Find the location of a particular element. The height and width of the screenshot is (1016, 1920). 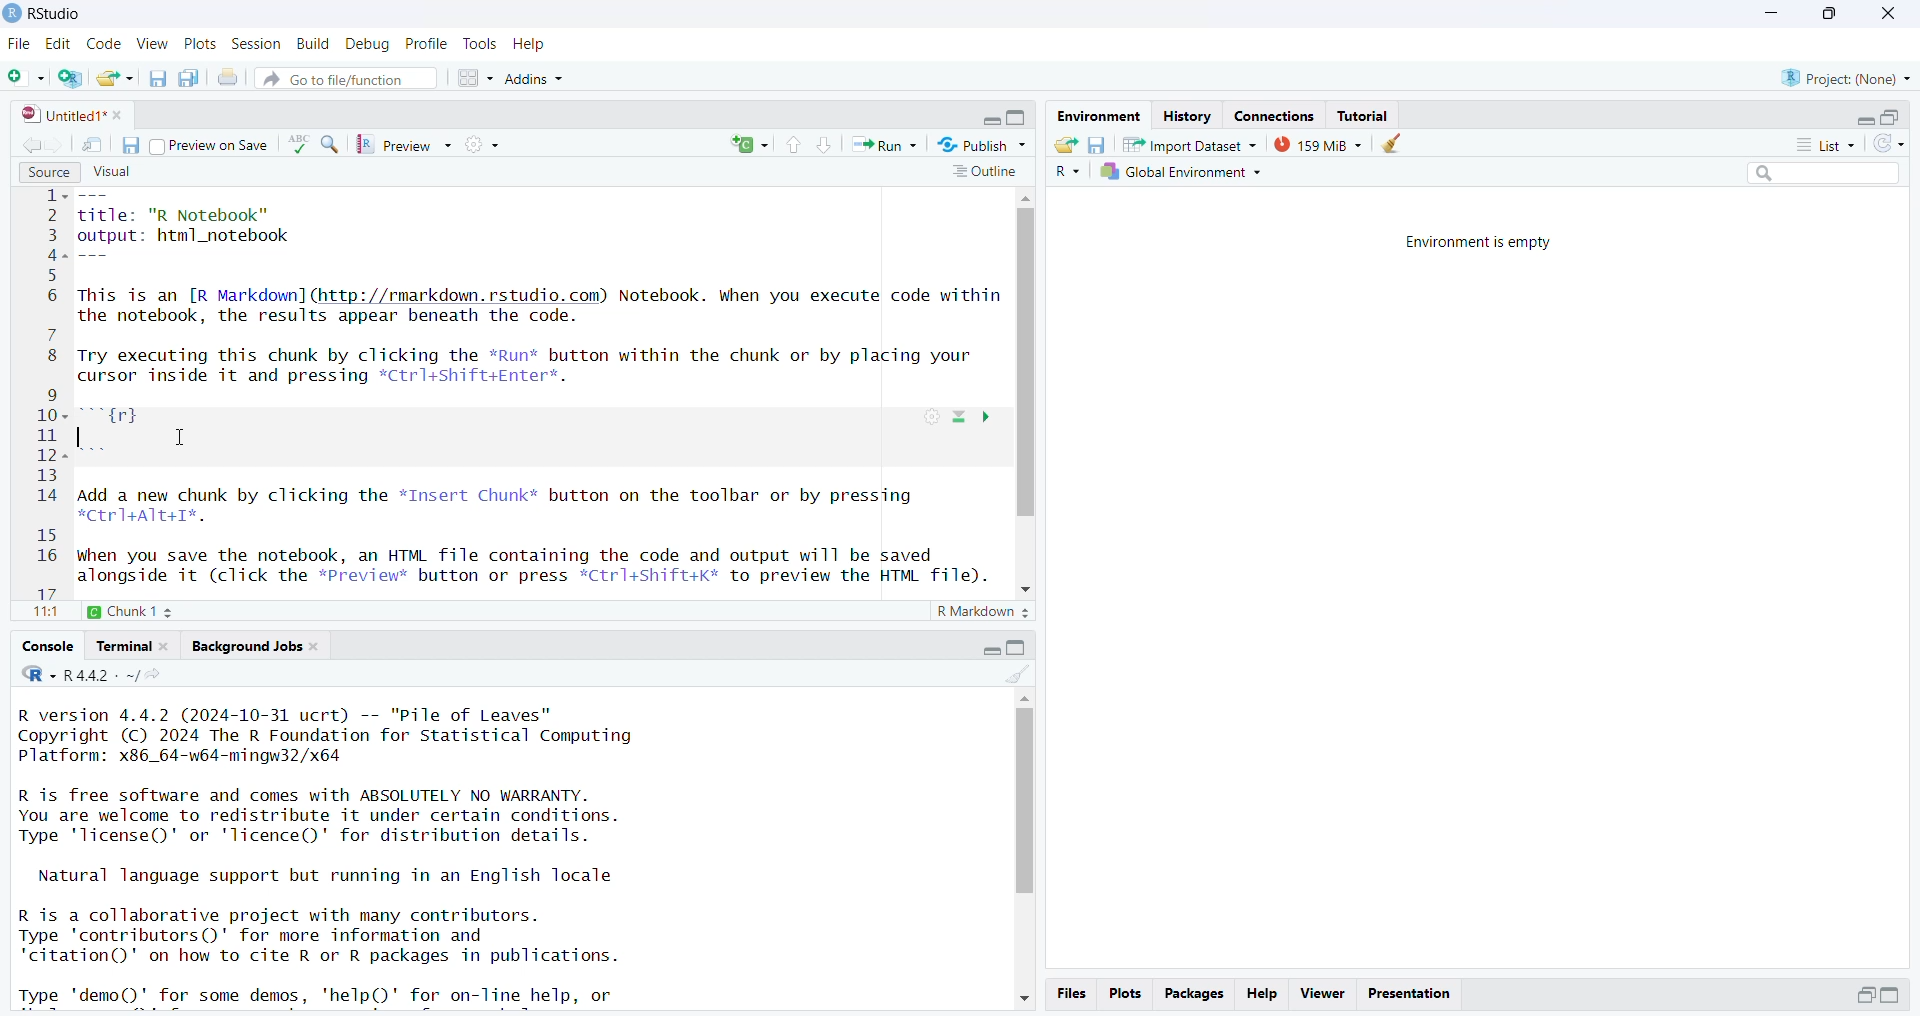

Addins is located at coordinates (535, 81).